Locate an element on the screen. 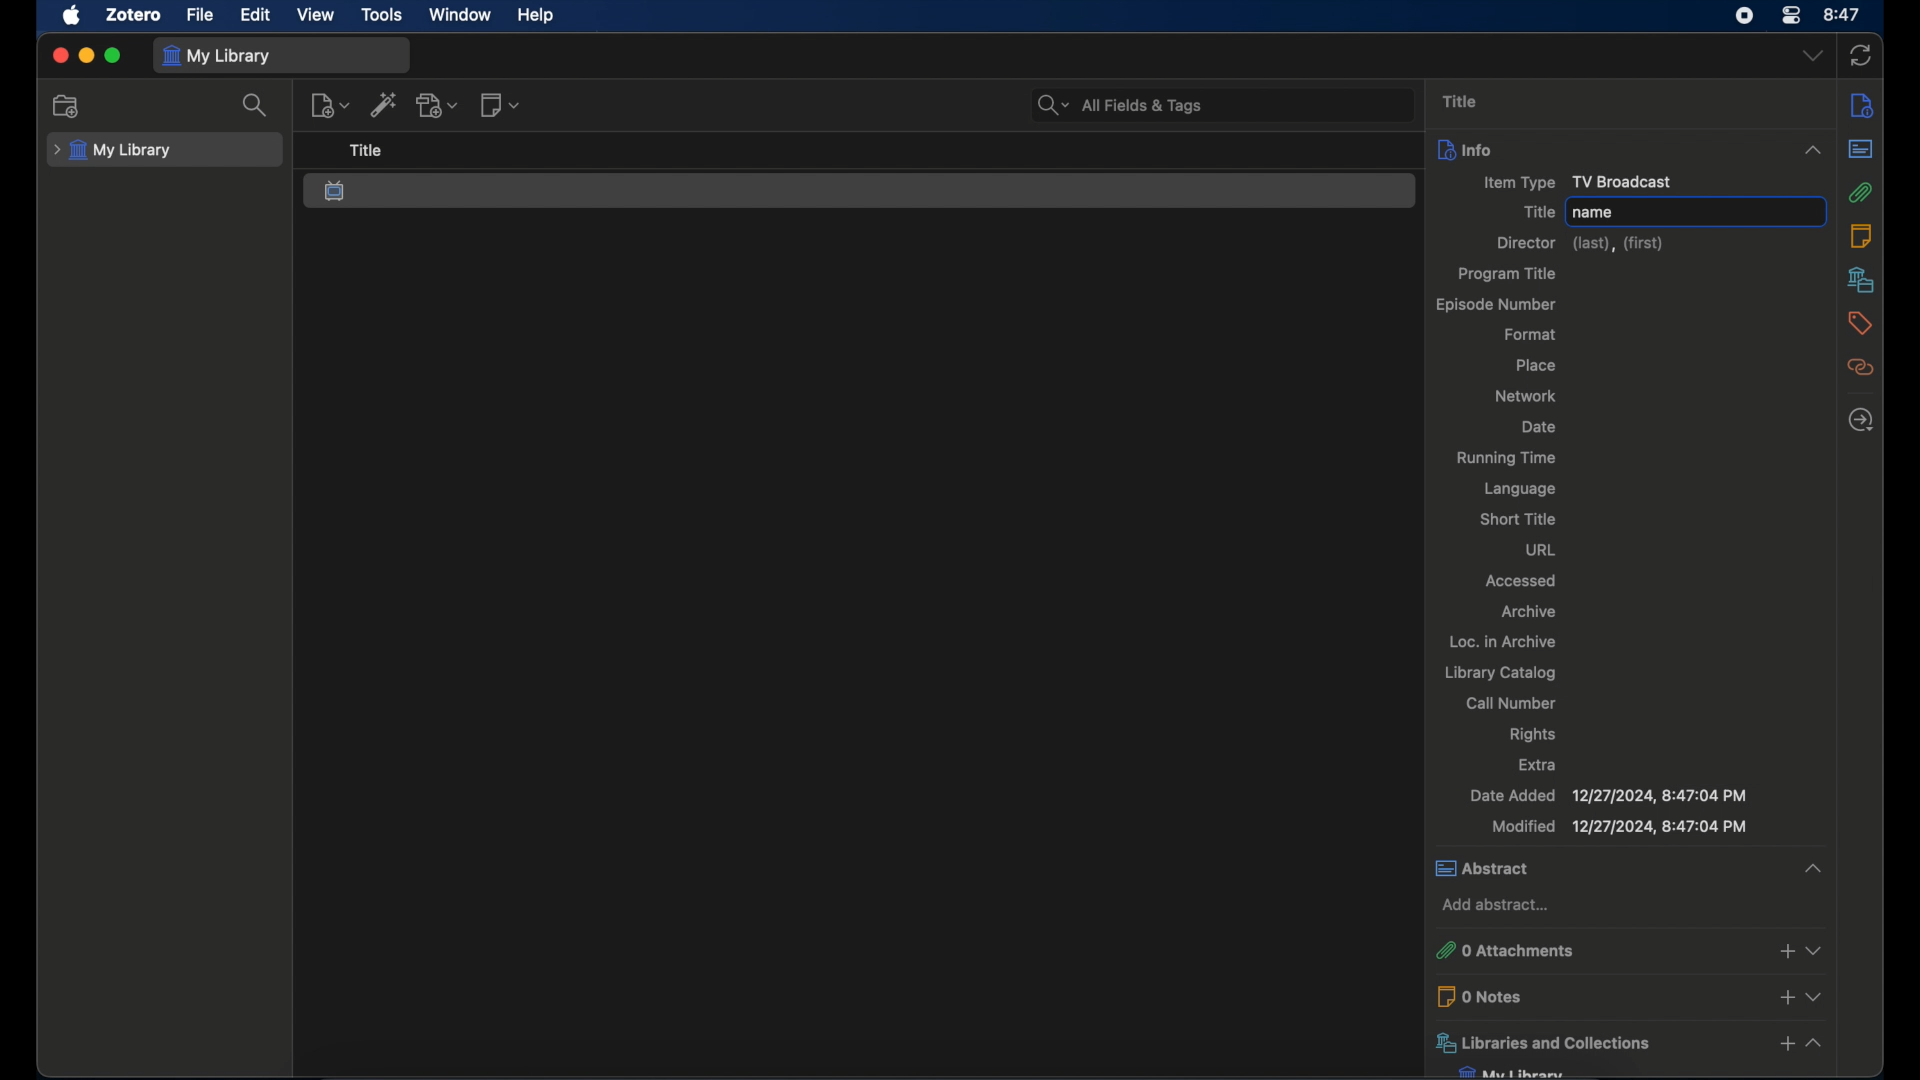  file is located at coordinates (200, 16).